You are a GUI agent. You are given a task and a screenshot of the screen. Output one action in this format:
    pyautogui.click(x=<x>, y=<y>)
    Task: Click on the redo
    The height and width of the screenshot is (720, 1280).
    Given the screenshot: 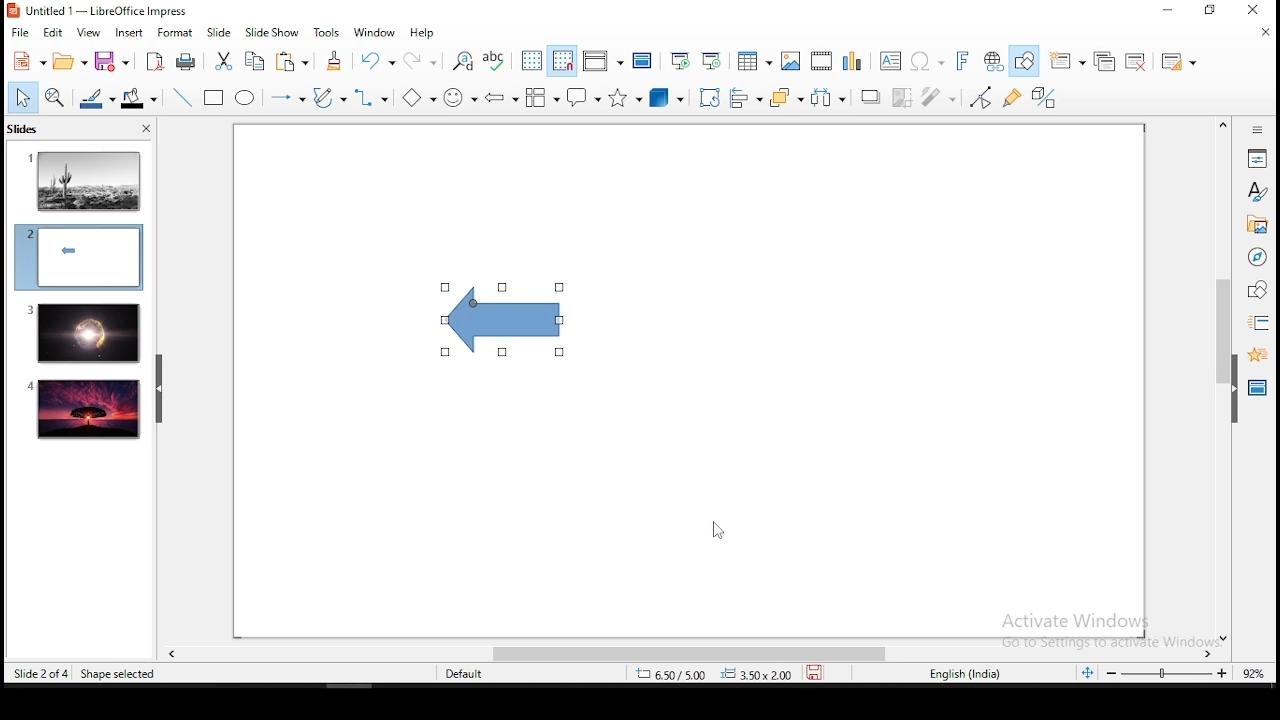 What is the action you would take?
    pyautogui.click(x=423, y=58)
    